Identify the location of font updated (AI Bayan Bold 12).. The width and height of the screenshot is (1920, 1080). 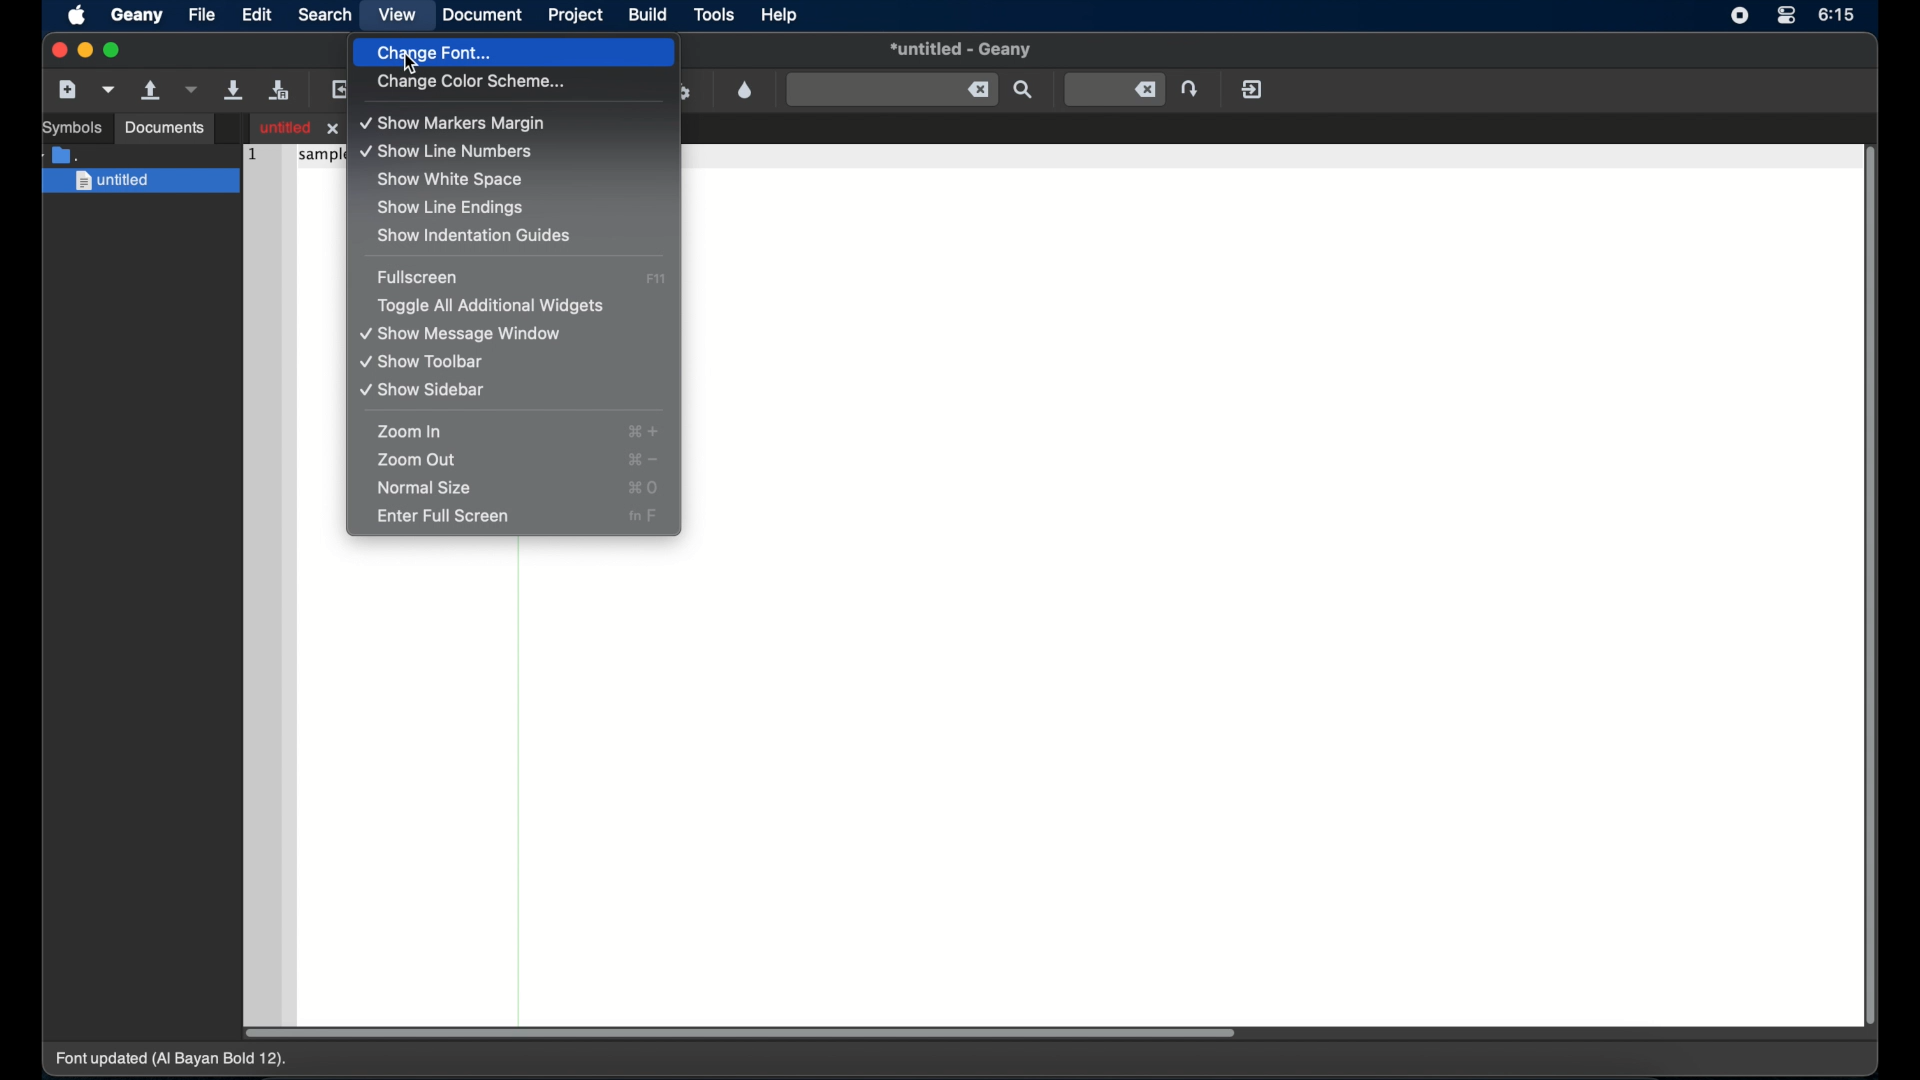
(173, 1060).